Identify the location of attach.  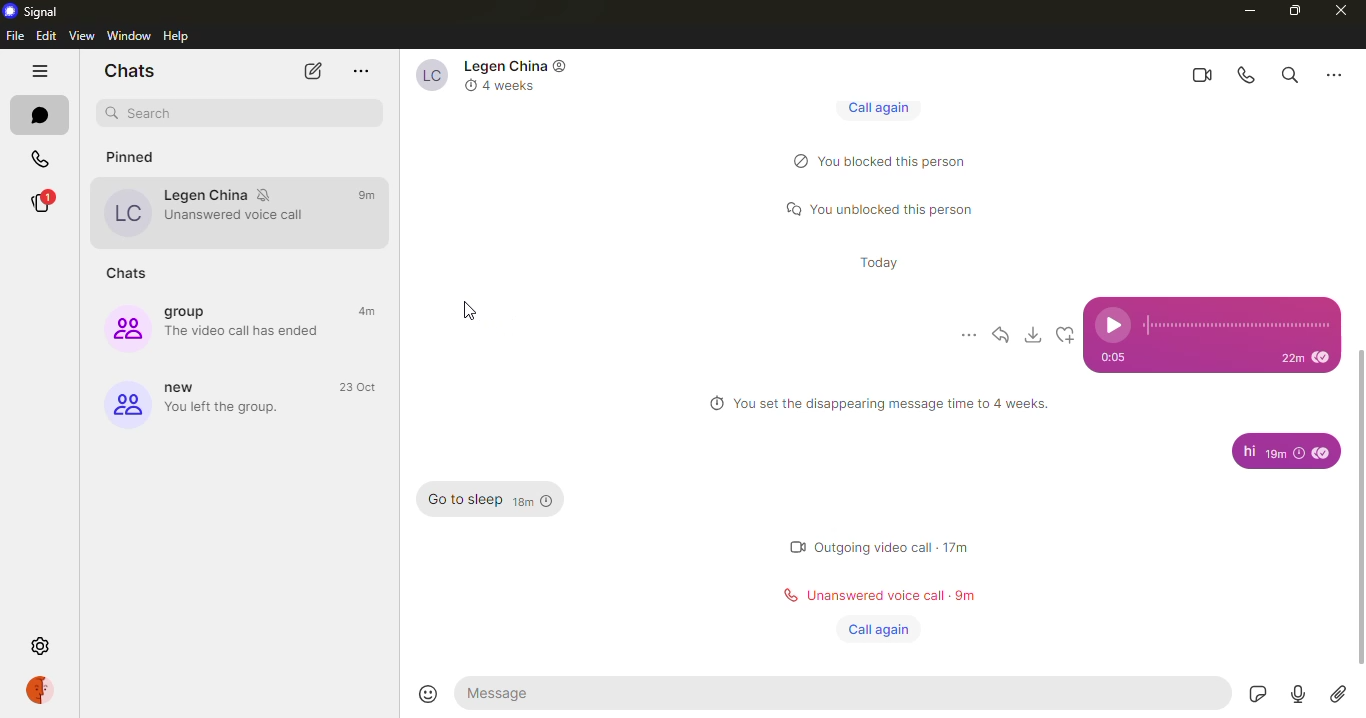
(1339, 692).